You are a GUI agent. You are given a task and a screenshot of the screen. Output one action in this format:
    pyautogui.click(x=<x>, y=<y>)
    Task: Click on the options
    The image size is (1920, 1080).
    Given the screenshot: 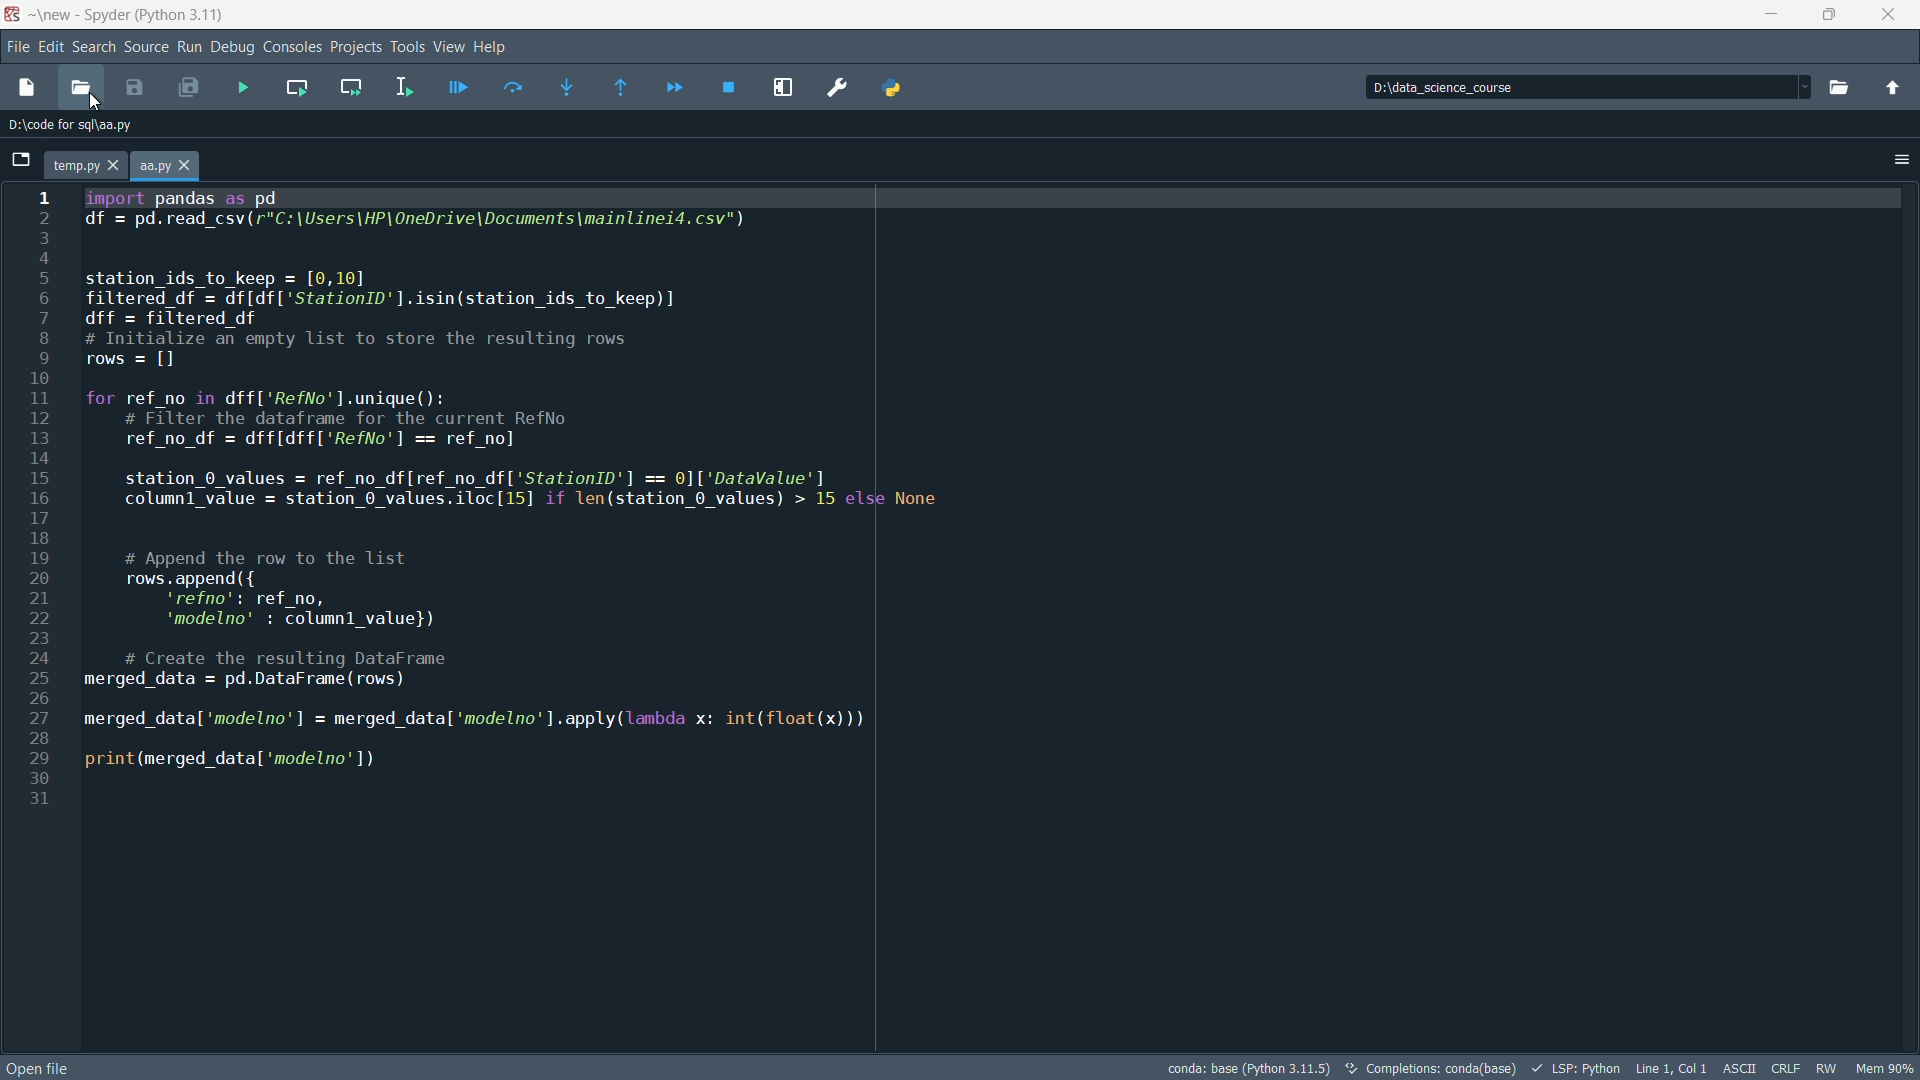 What is the action you would take?
    pyautogui.click(x=1900, y=159)
    